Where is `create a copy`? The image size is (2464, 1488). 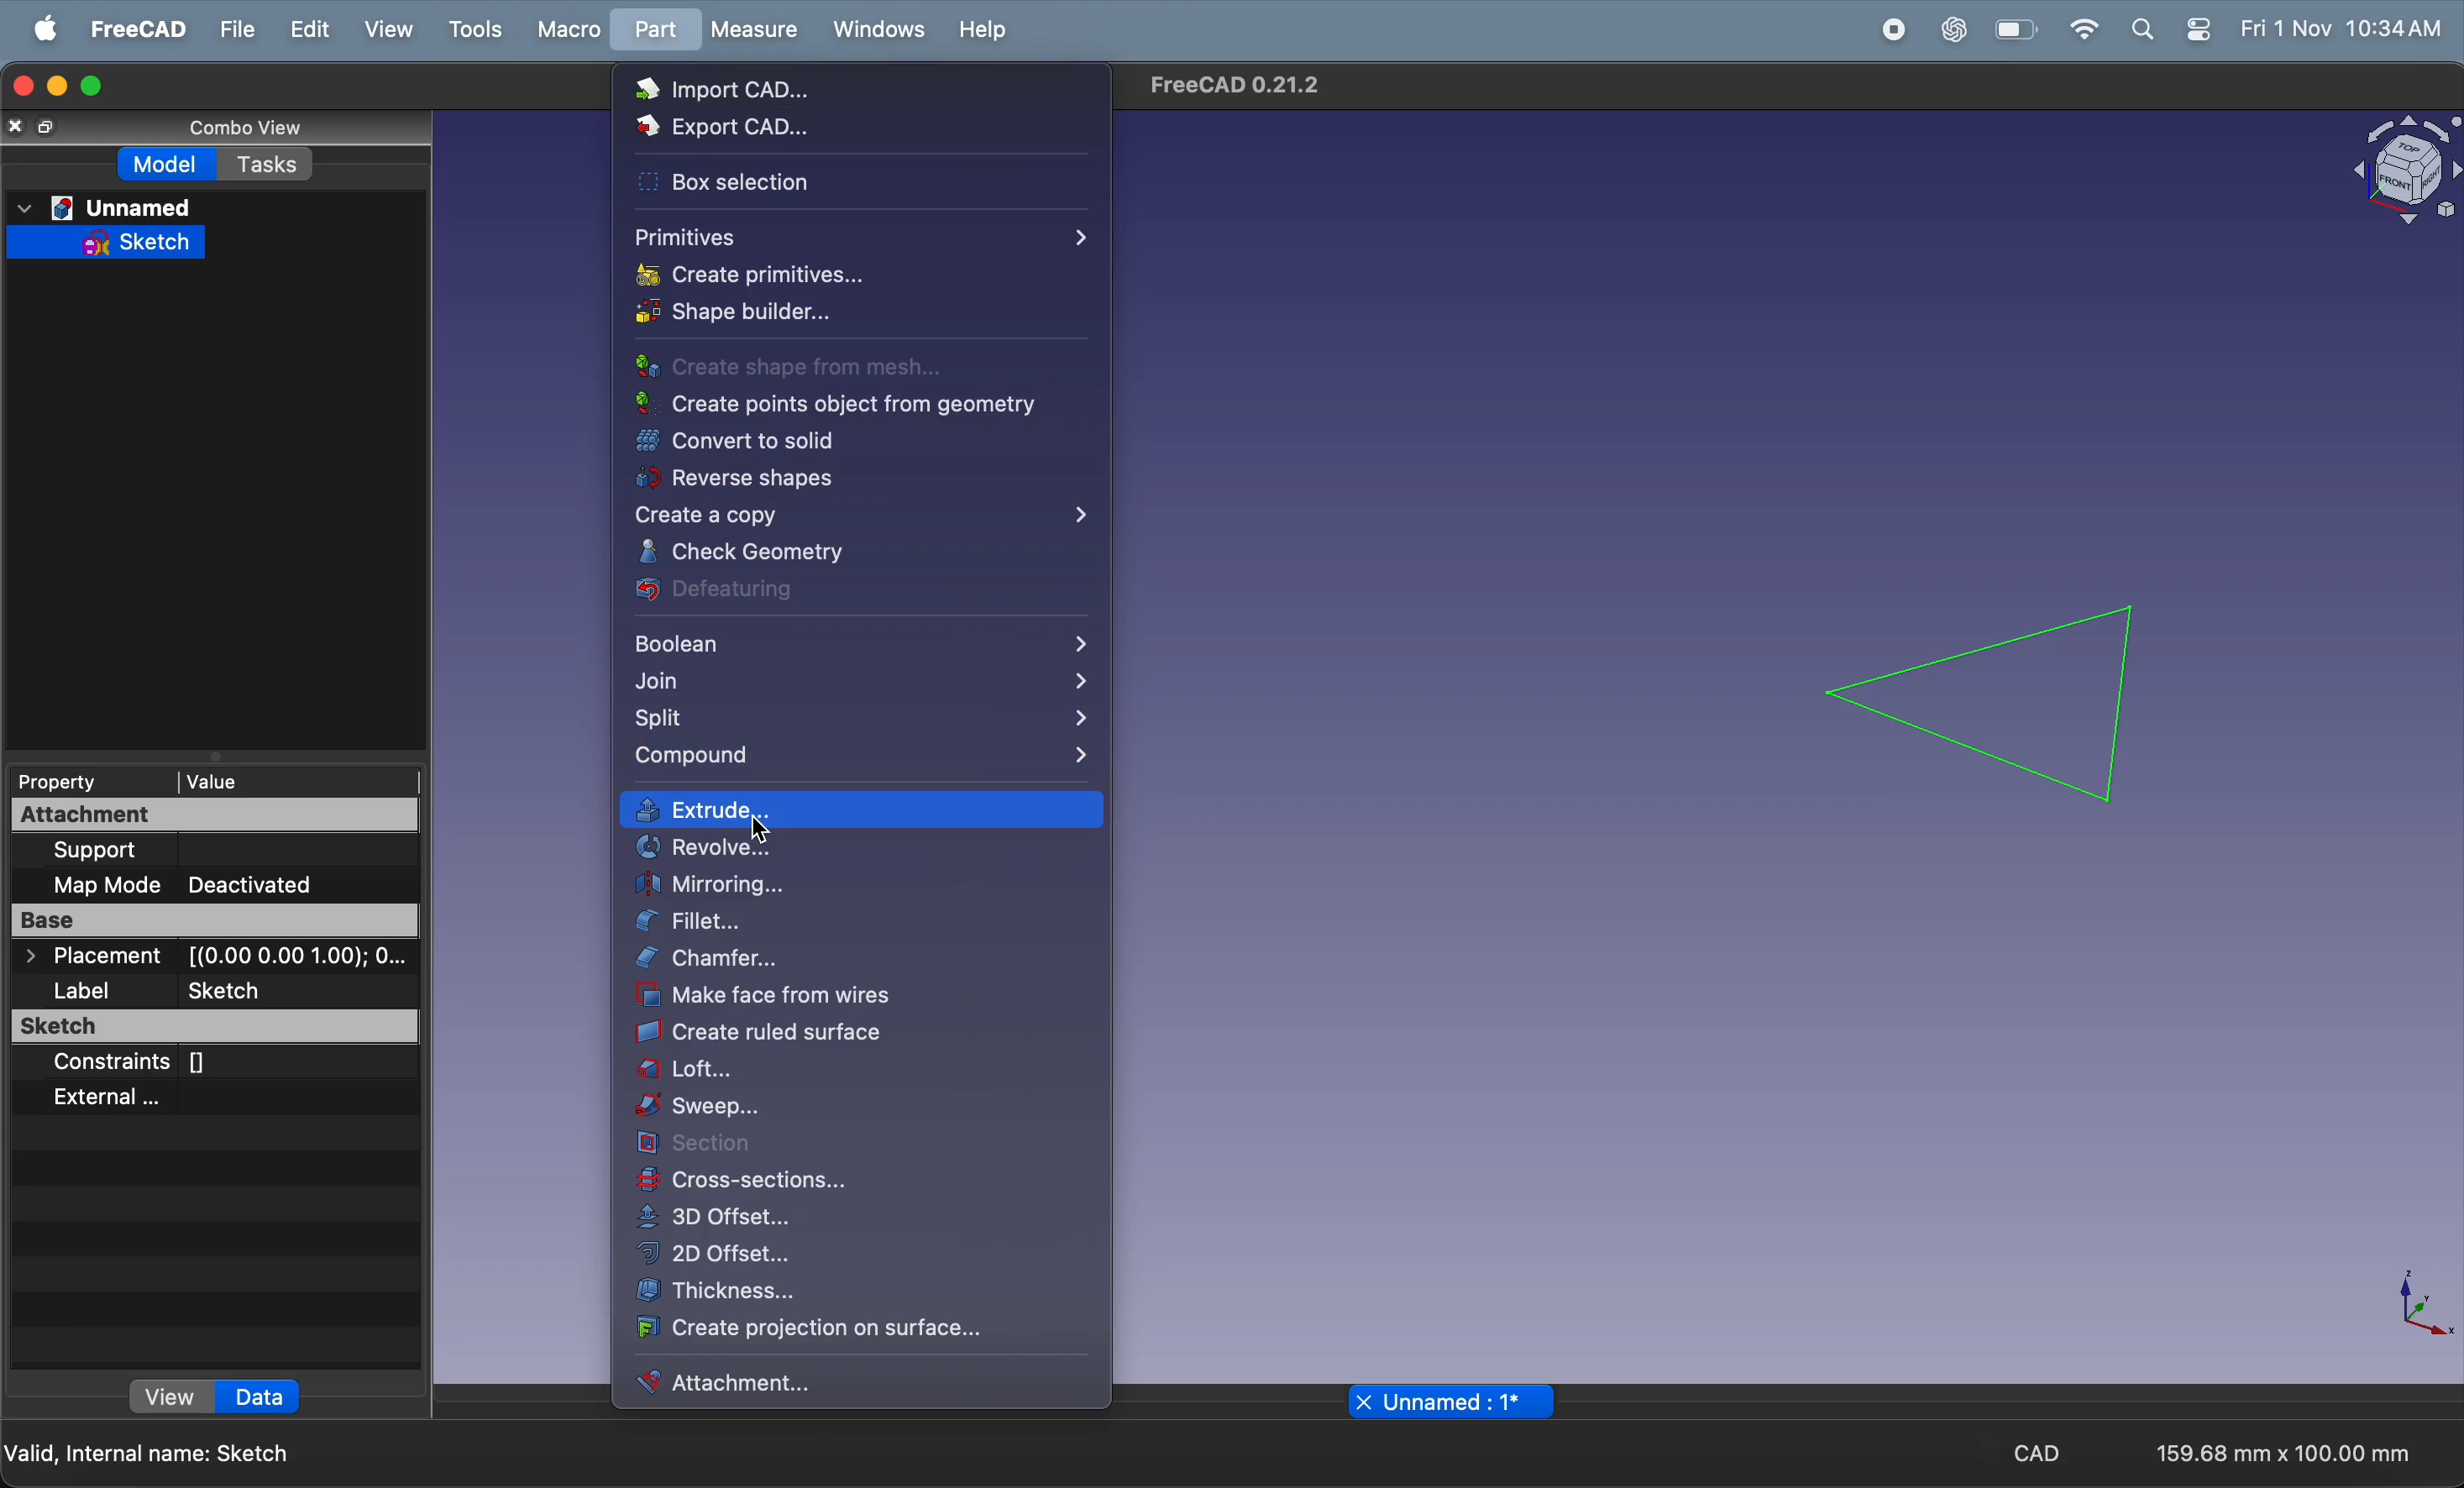
create a copy is located at coordinates (863, 515).